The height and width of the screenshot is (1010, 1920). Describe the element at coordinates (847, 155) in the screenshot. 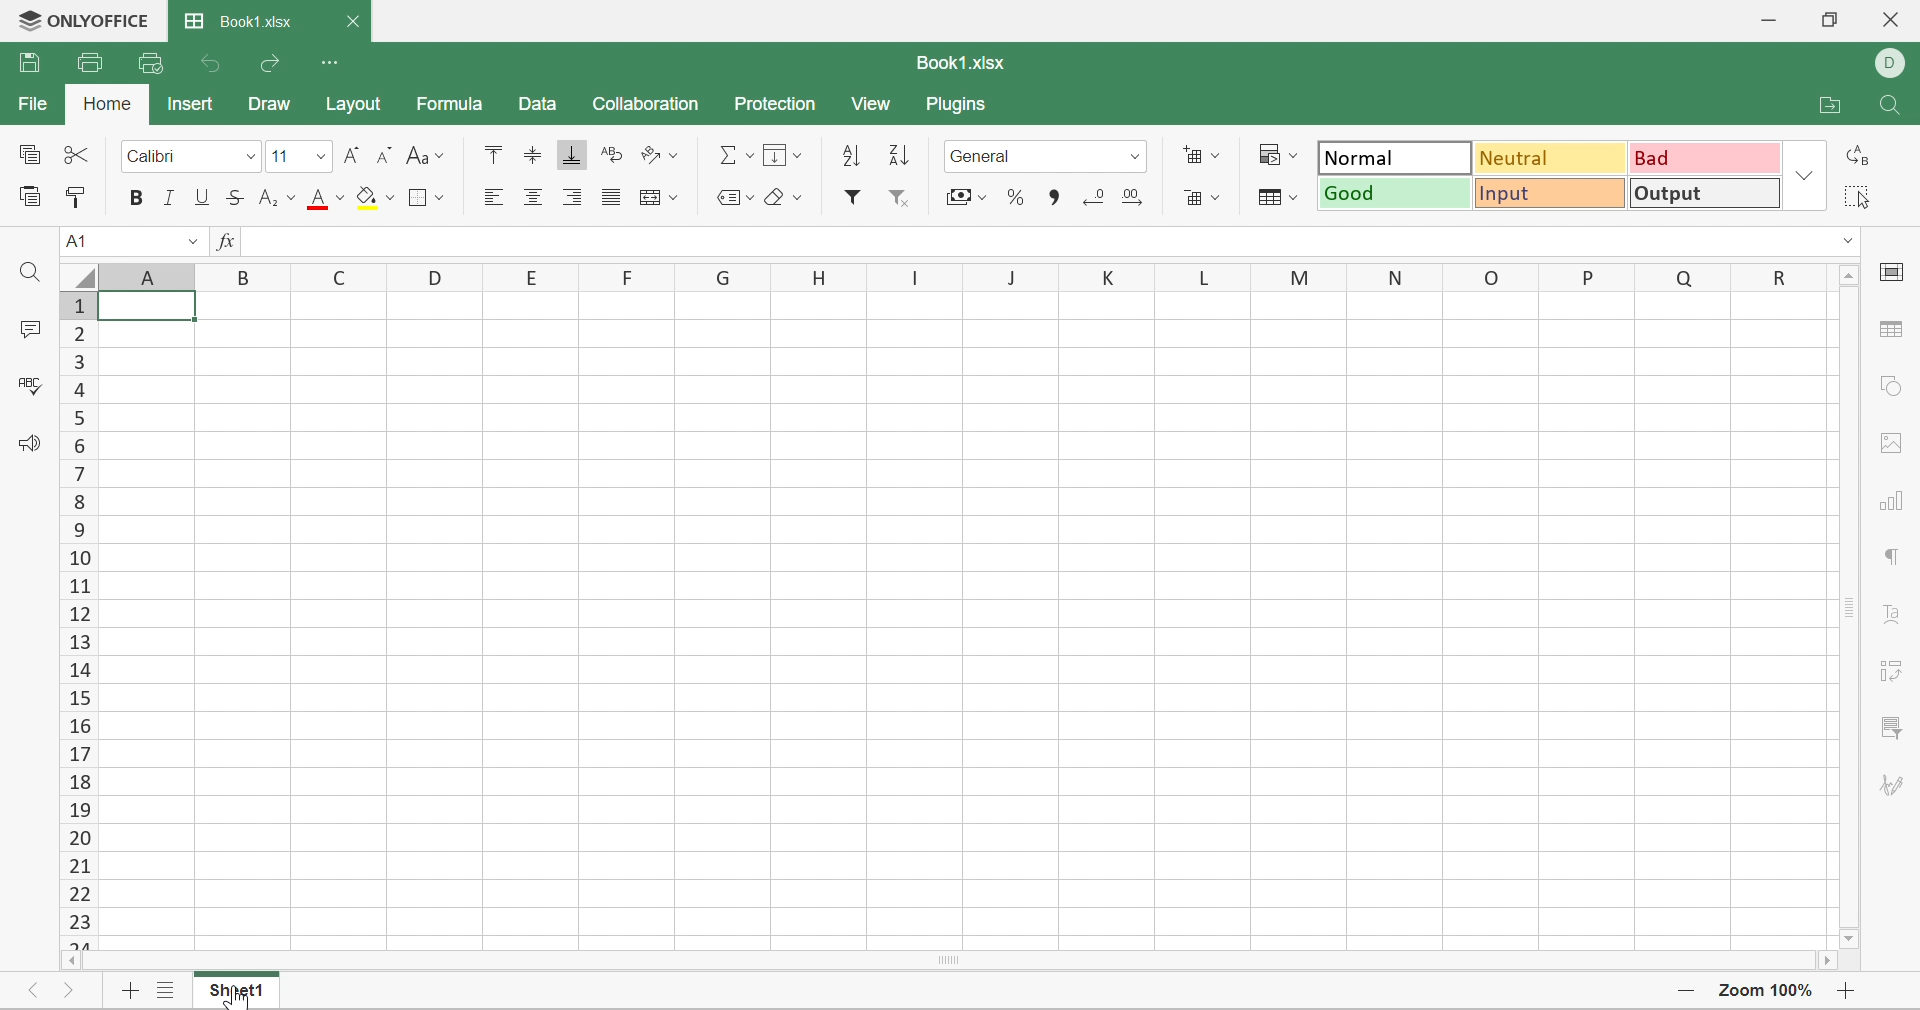

I see `Sort ascending` at that location.